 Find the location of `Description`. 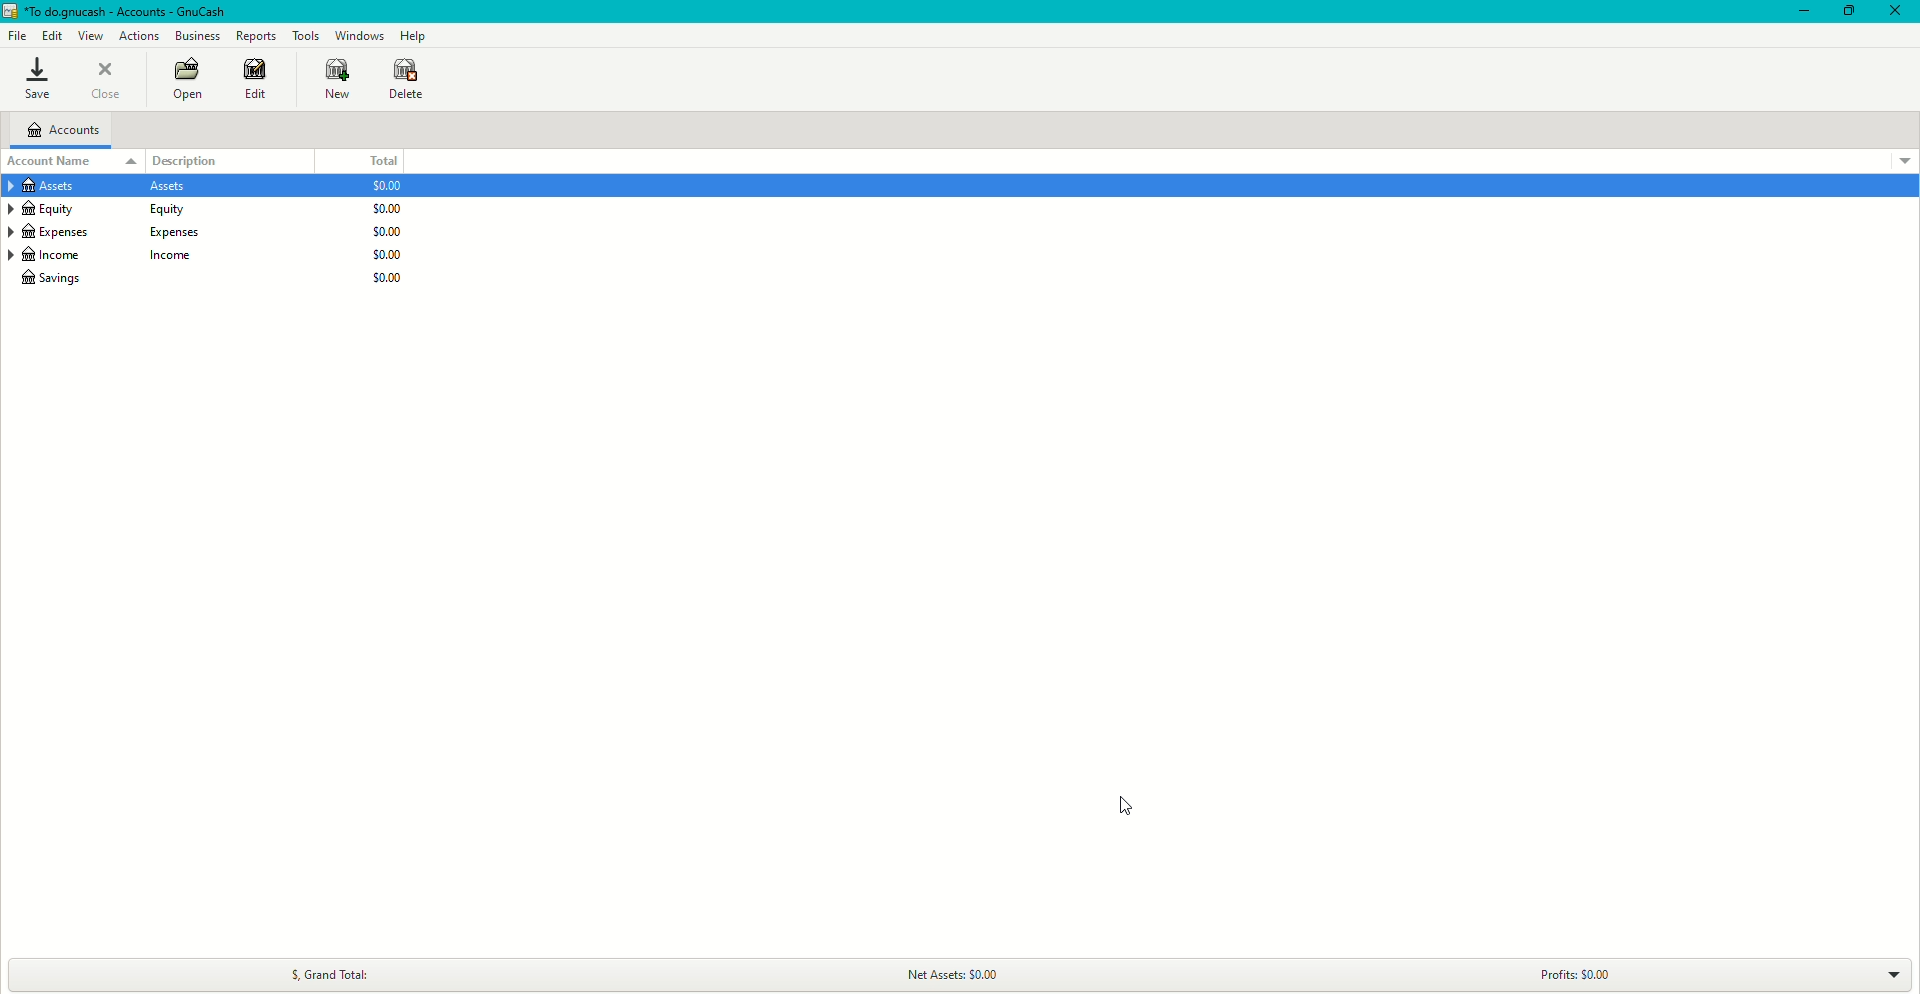

Description is located at coordinates (198, 159).